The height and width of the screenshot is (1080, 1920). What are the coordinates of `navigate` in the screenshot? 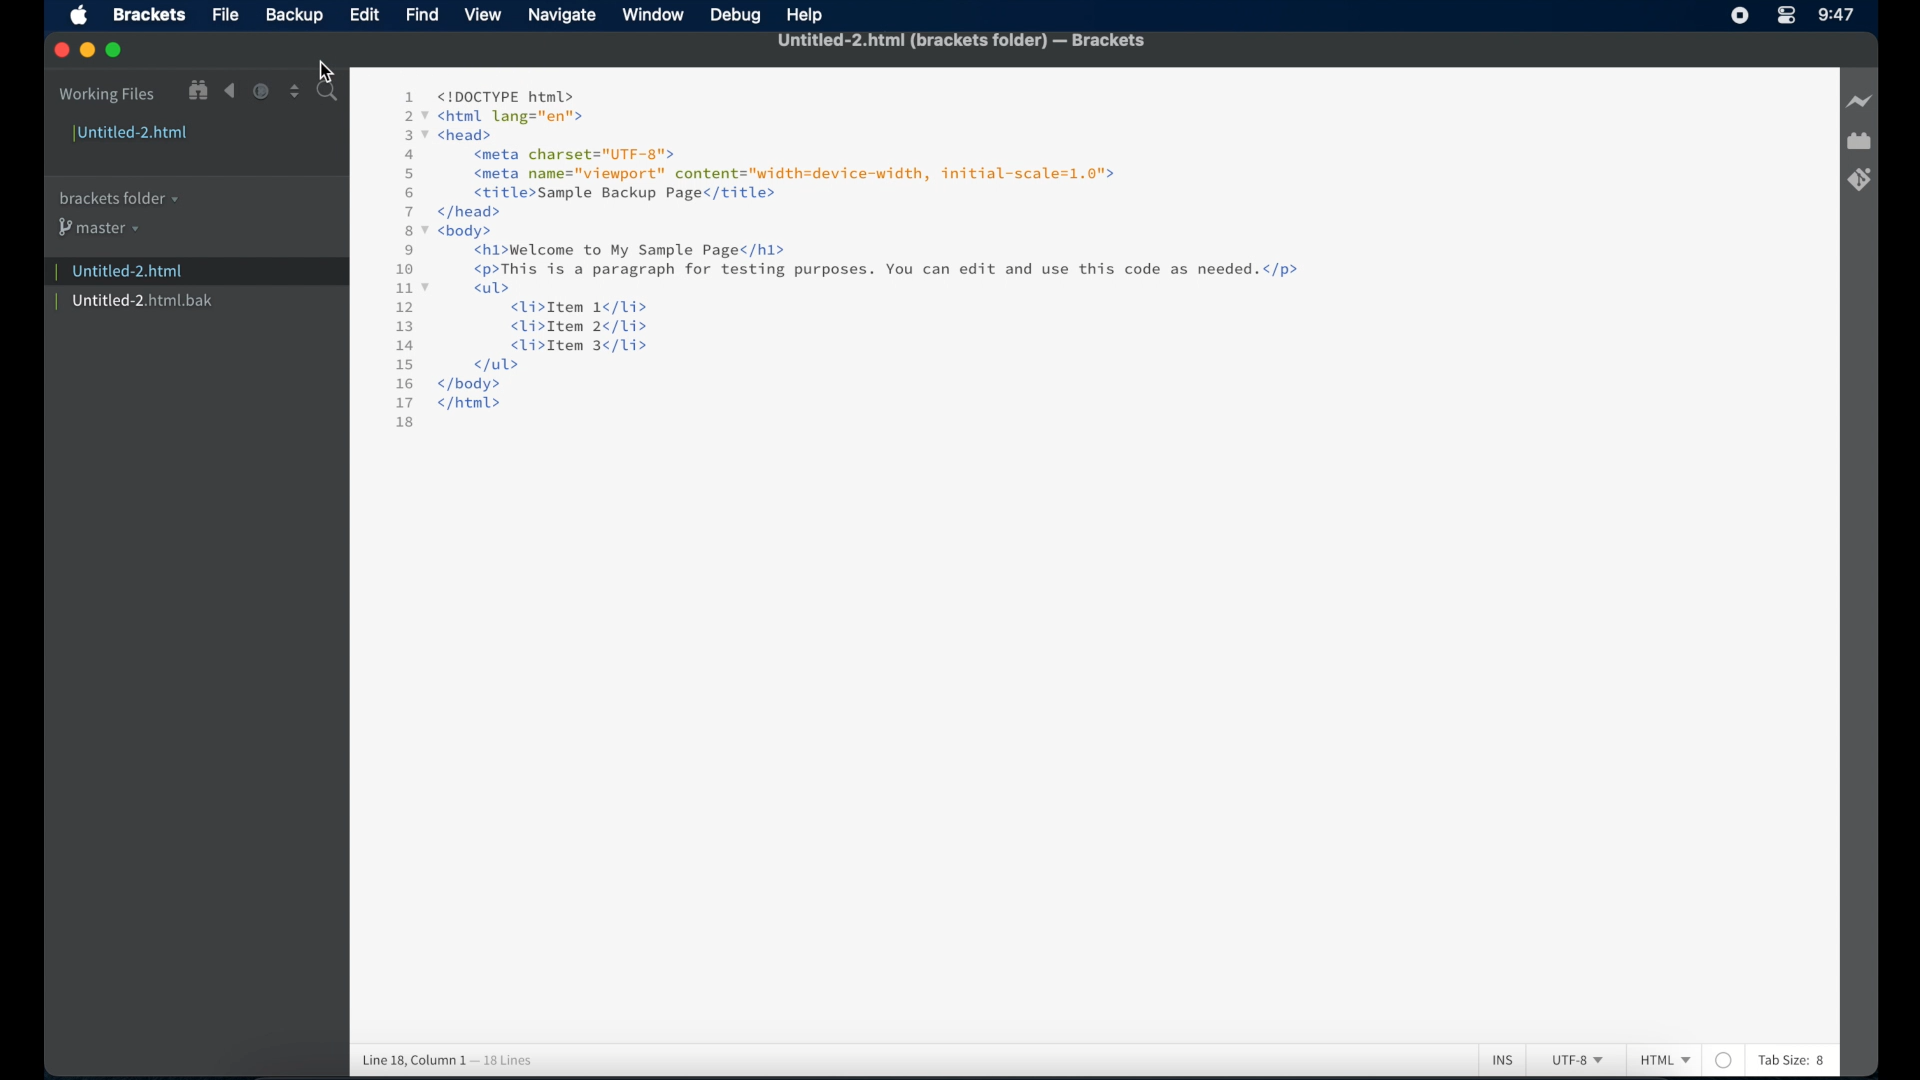 It's located at (563, 17).